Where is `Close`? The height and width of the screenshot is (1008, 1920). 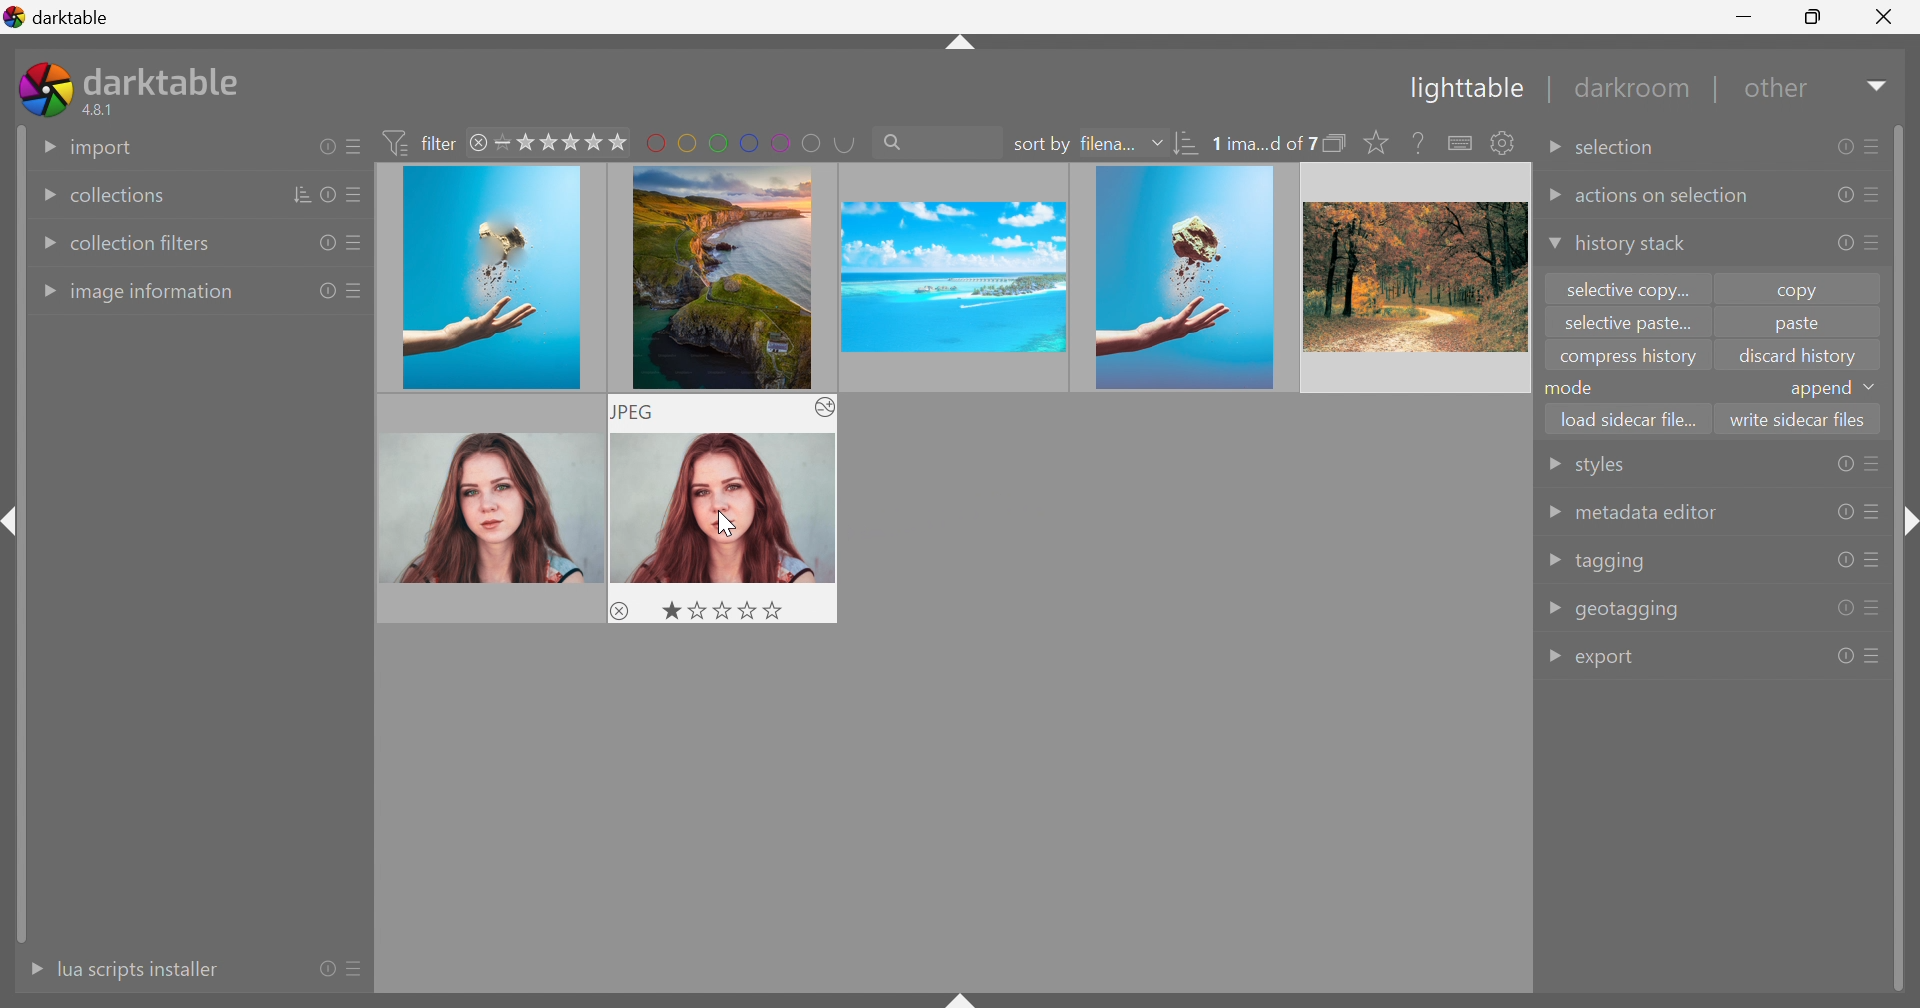
Close is located at coordinates (1885, 21).